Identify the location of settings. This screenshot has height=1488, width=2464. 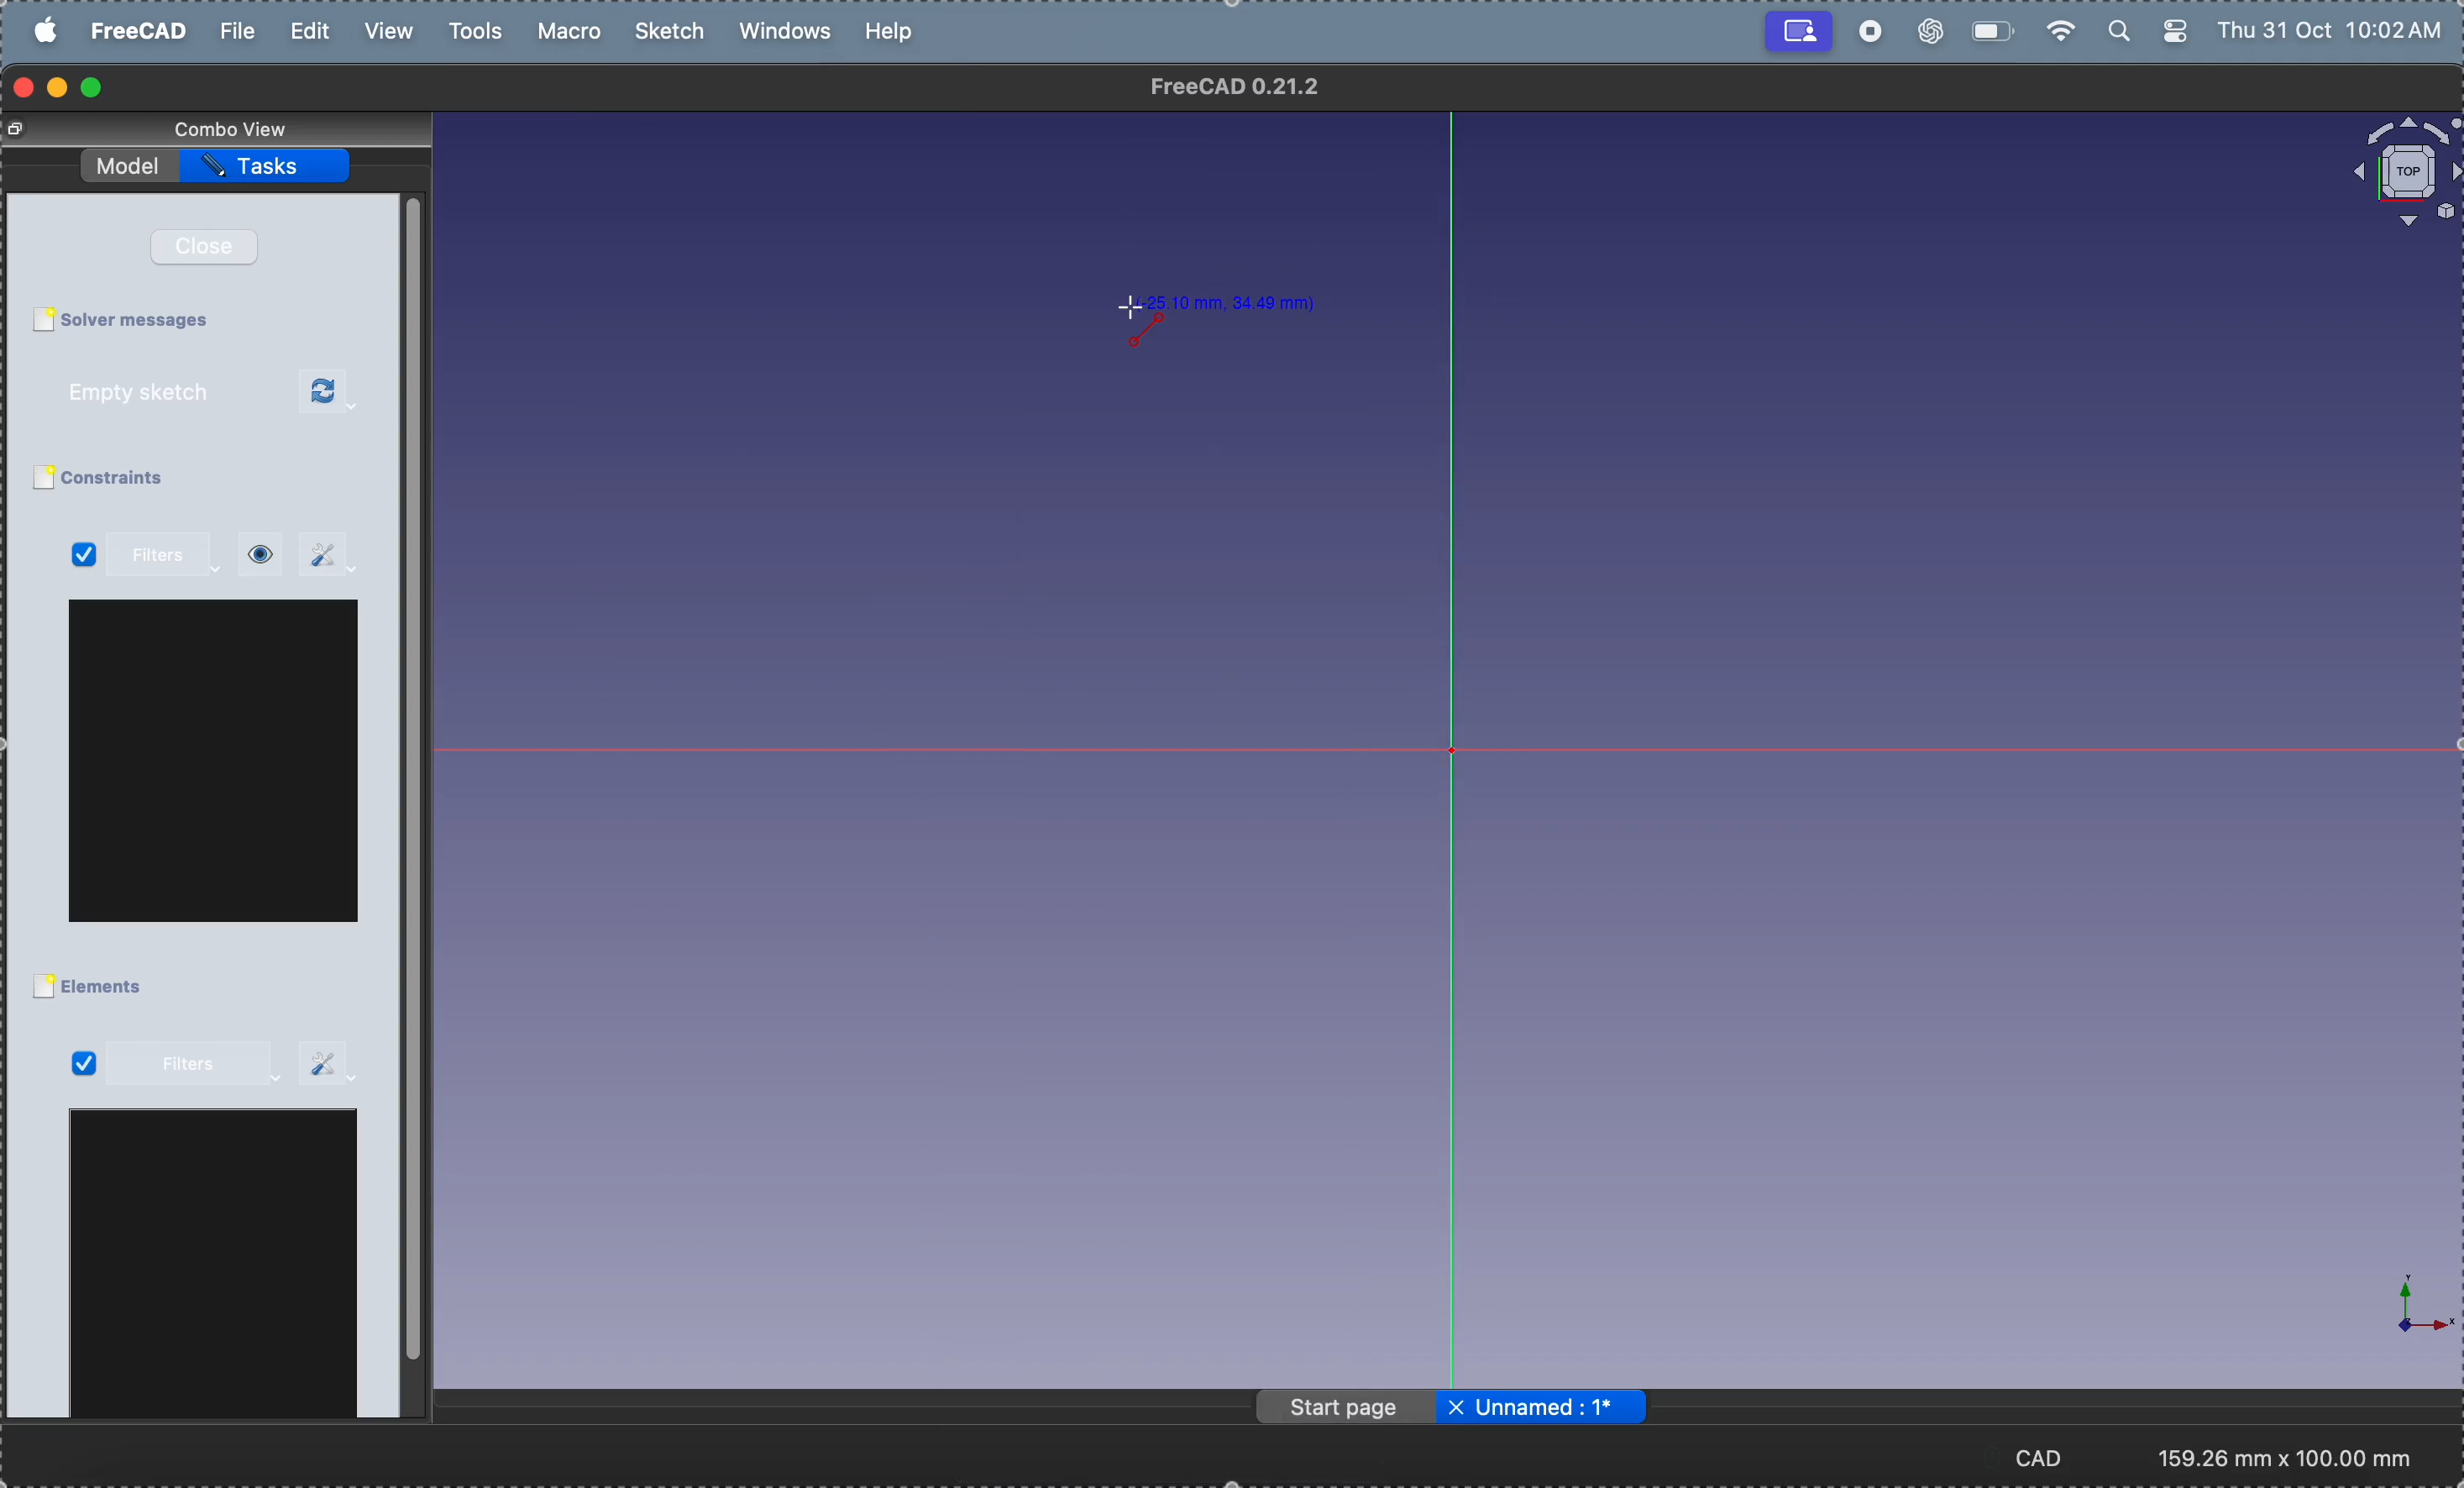
(329, 555).